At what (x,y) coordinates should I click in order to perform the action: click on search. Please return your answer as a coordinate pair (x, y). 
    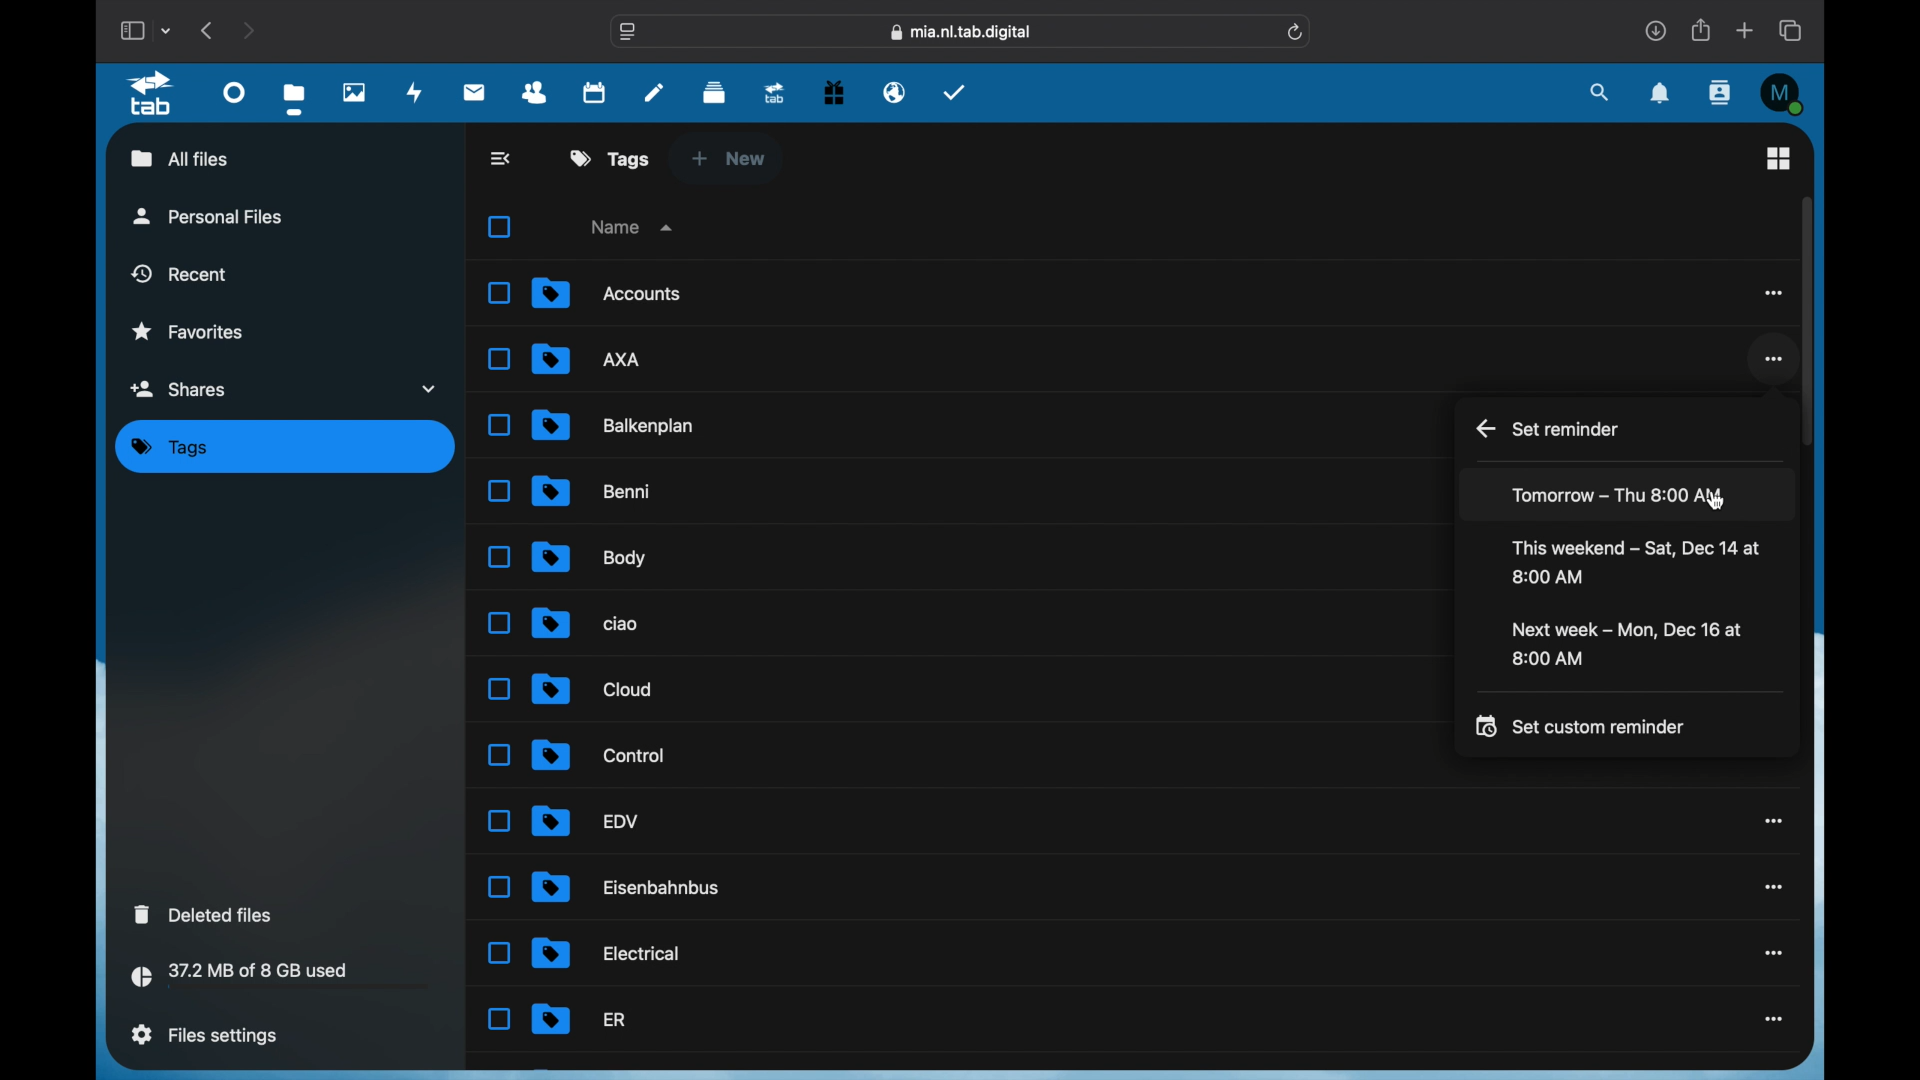
    Looking at the image, I should click on (1600, 92).